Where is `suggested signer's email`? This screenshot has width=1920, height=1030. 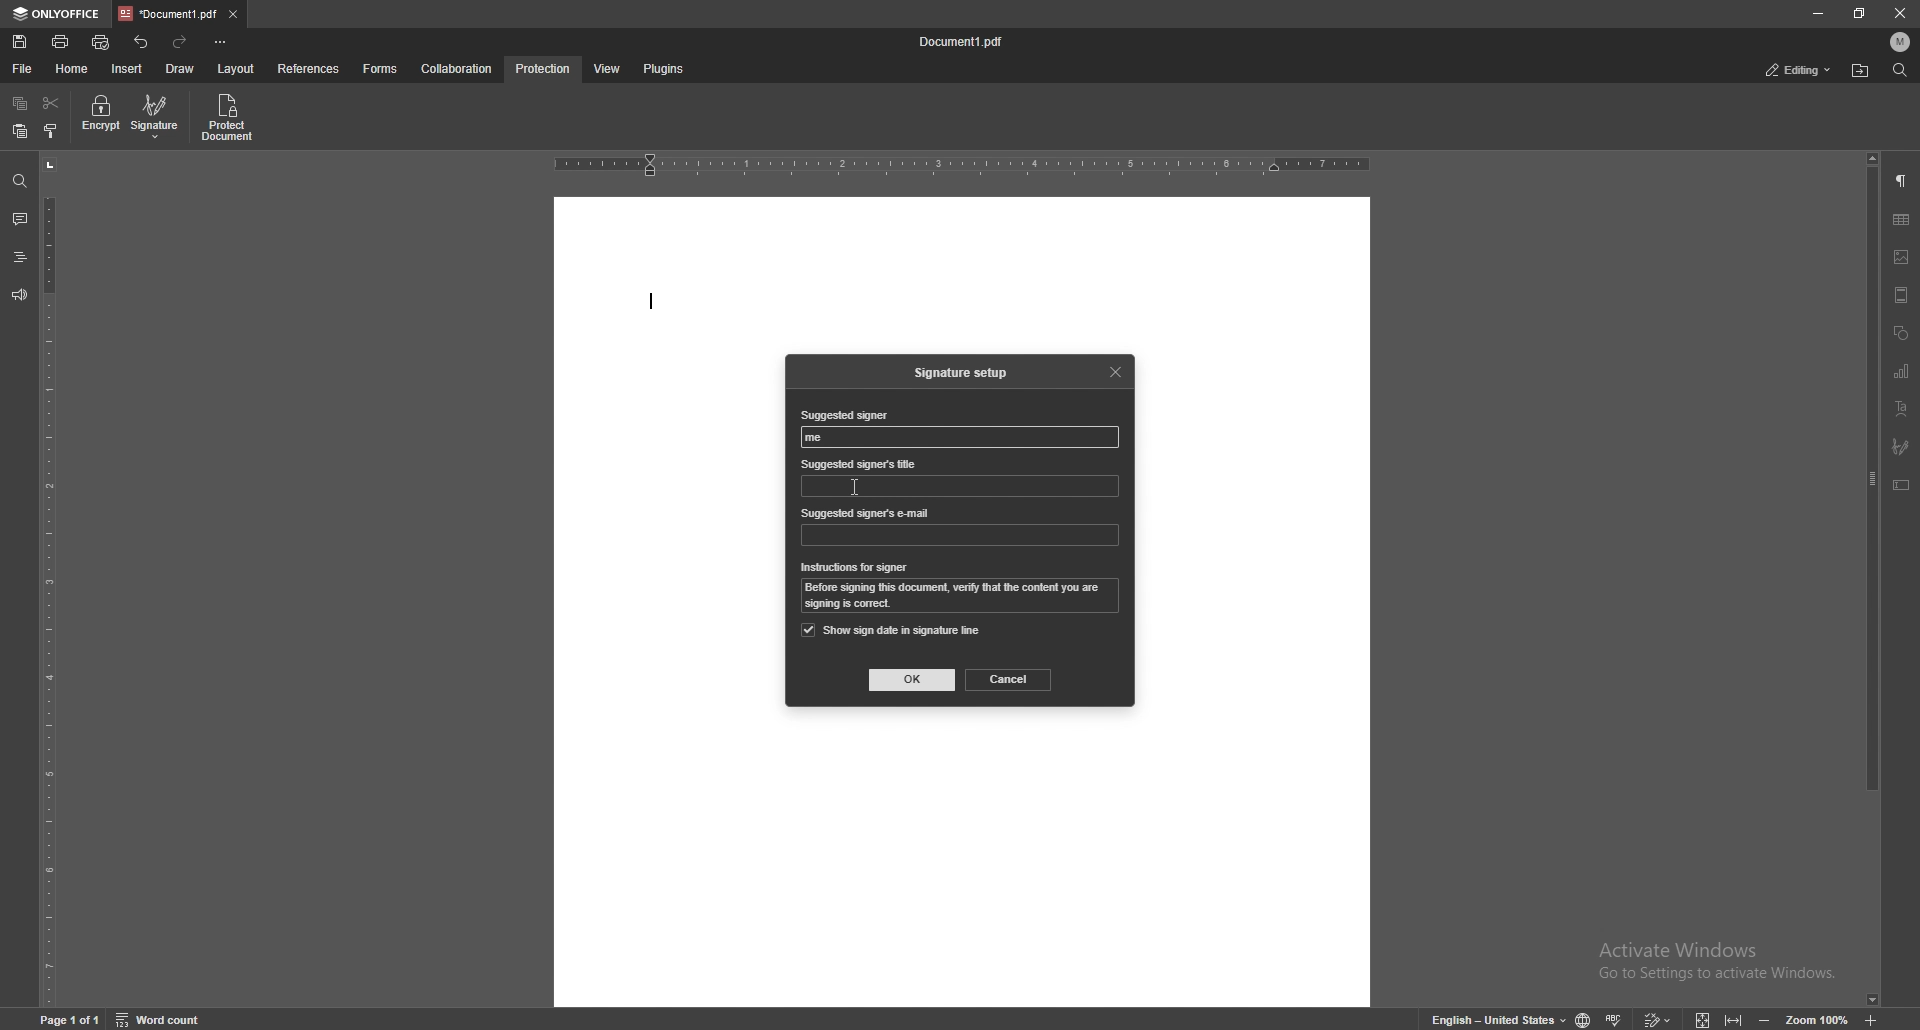
suggested signer's email is located at coordinates (867, 514).